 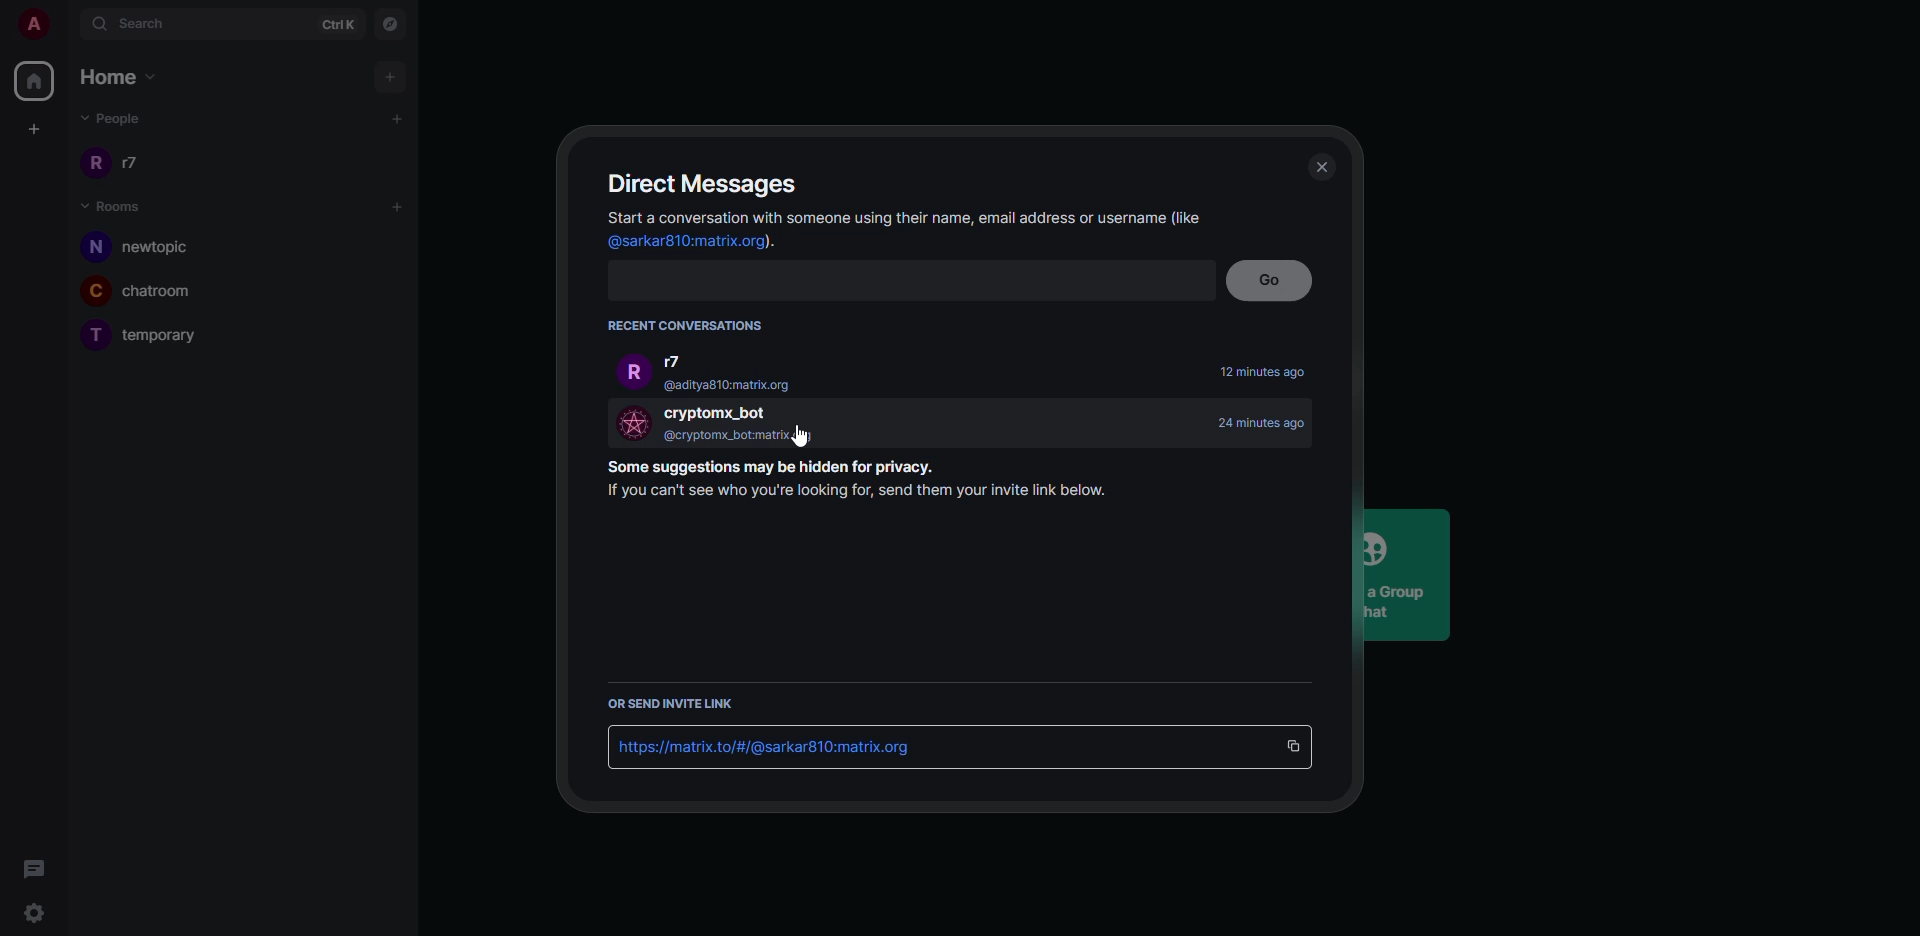 What do you see at coordinates (1265, 373) in the screenshot?
I see `time` at bounding box center [1265, 373].